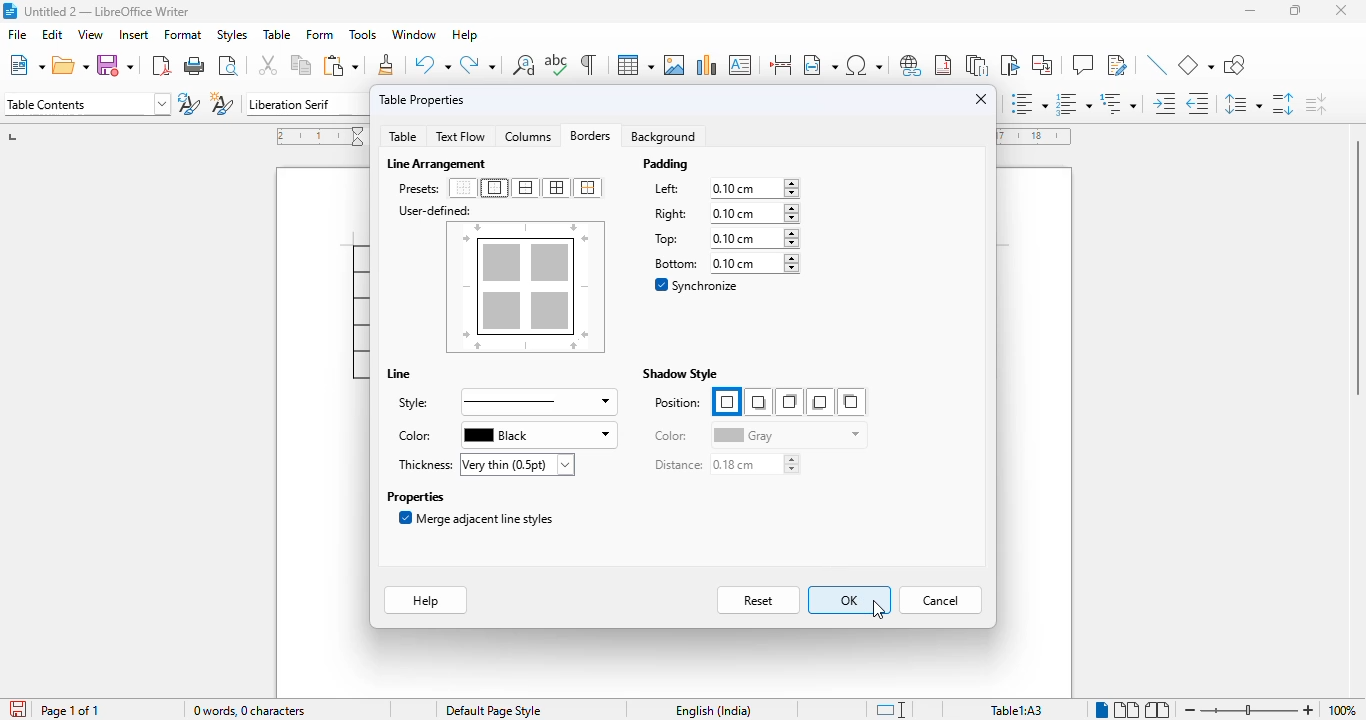  Describe the element at coordinates (135, 35) in the screenshot. I see `insert` at that location.